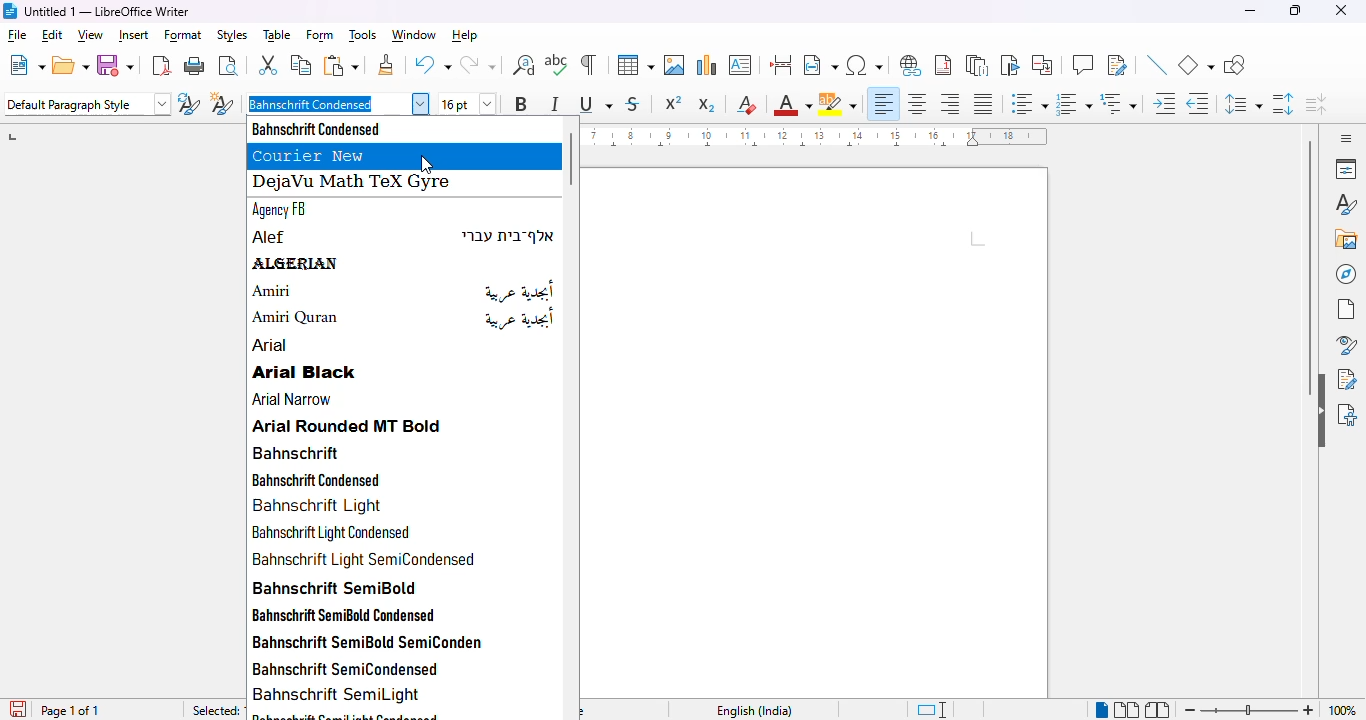  I want to click on courier new, so click(312, 156).